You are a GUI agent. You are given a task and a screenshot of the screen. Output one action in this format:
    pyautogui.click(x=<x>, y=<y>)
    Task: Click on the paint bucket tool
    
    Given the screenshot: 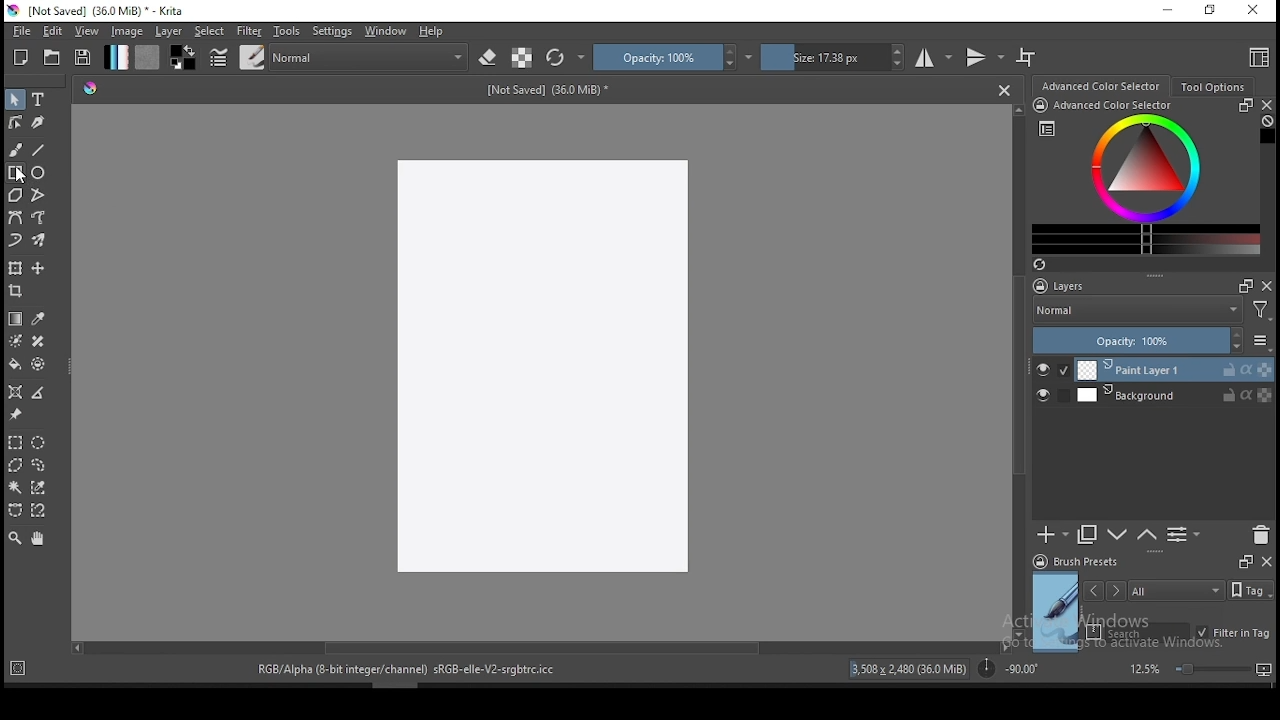 What is the action you would take?
    pyautogui.click(x=15, y=364)
    